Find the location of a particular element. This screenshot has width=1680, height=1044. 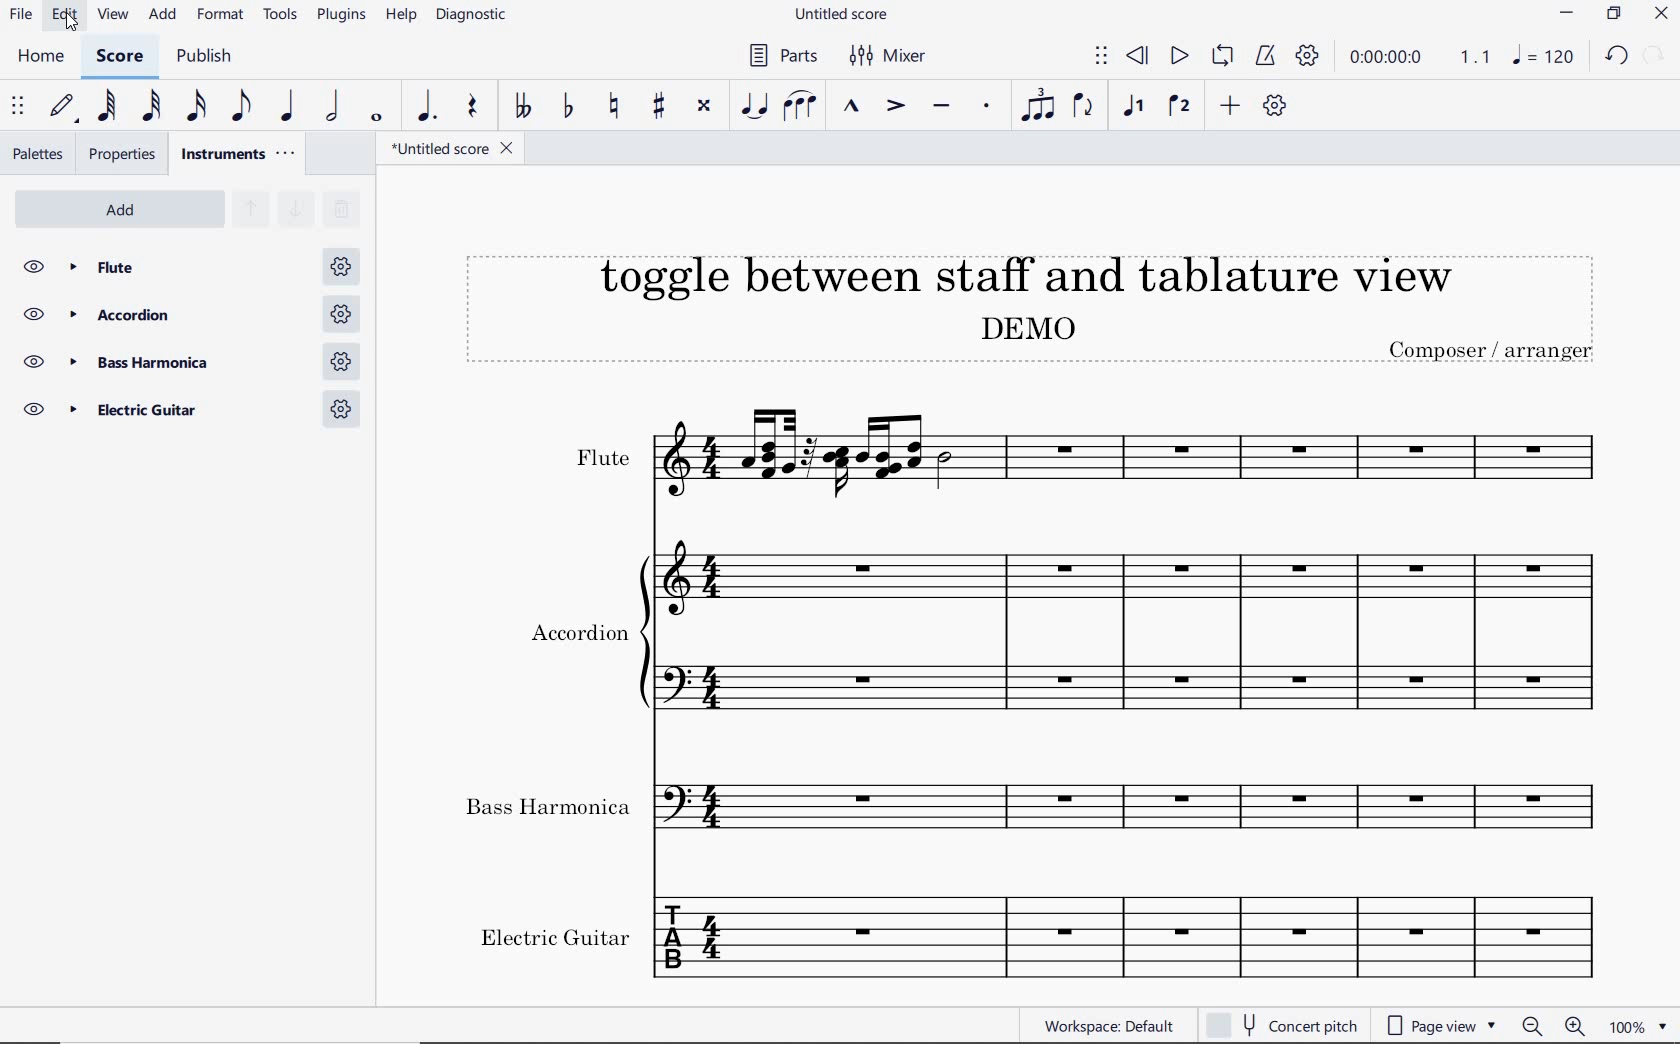

mixer is located at coordinates (891, 58).